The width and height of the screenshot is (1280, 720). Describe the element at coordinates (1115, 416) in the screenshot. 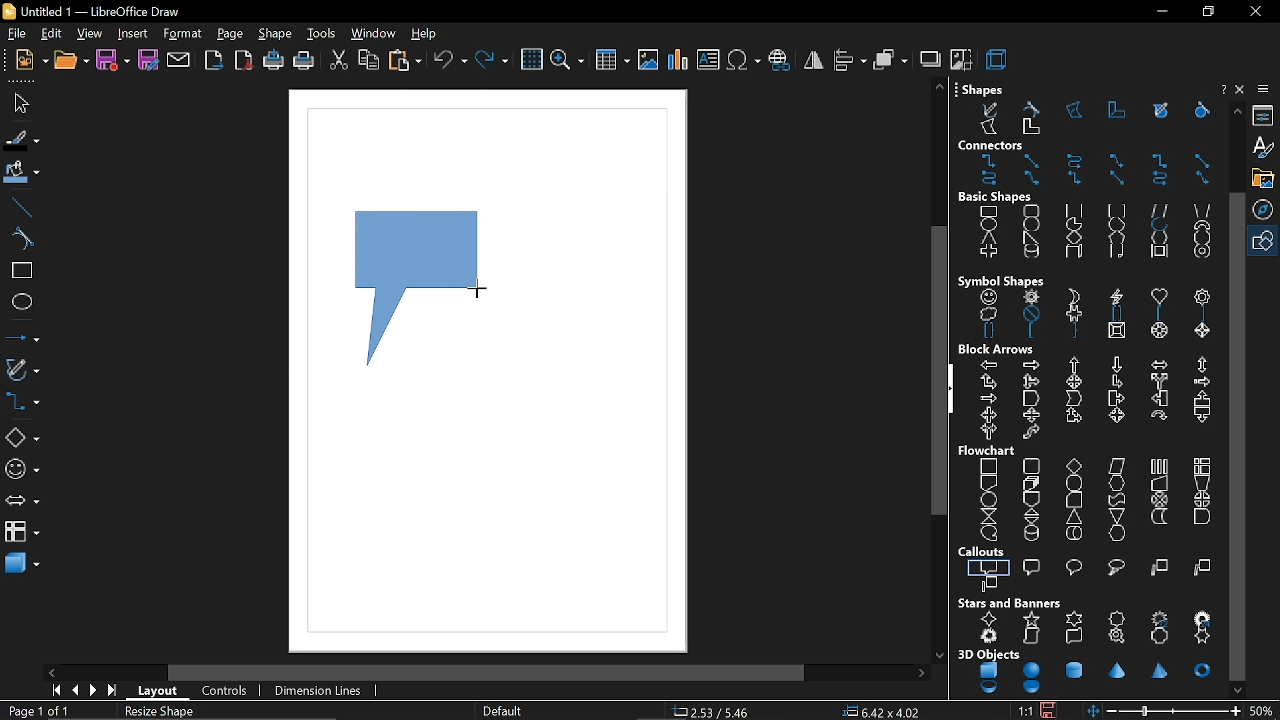

I see `4 way arrow callout` at that location.